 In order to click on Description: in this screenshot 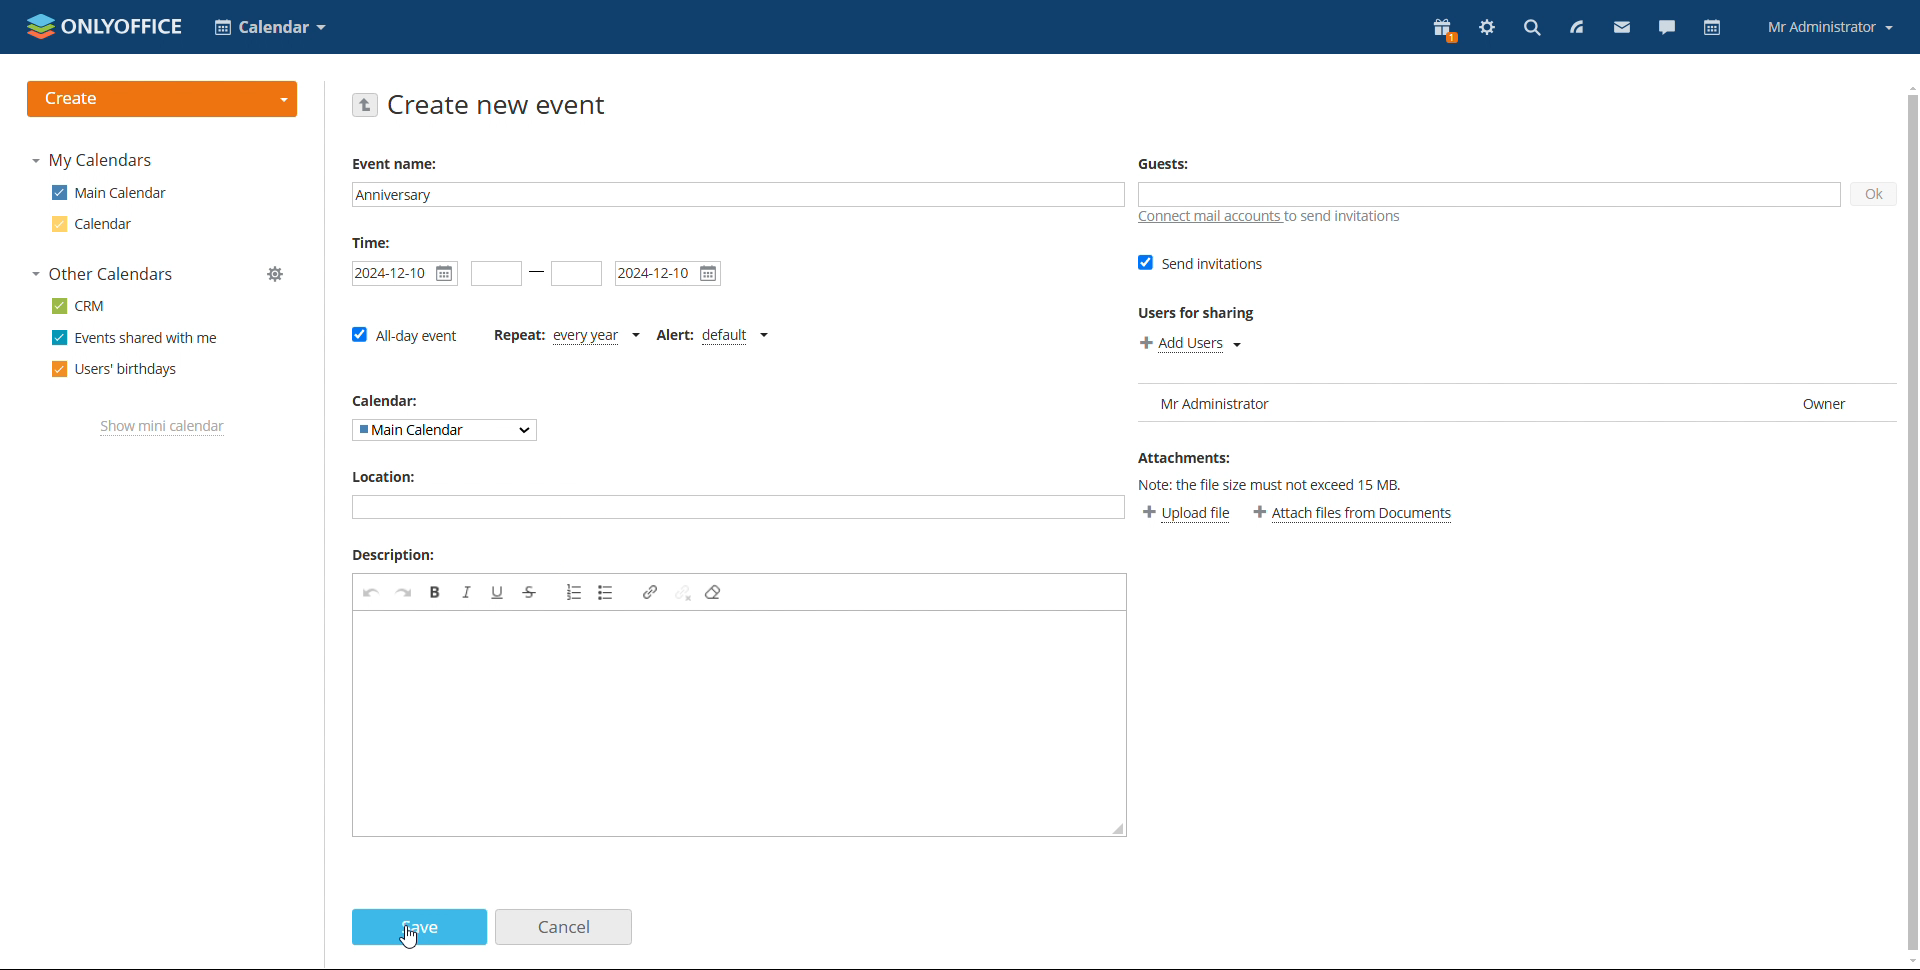, I will do `click(395, 554)`.